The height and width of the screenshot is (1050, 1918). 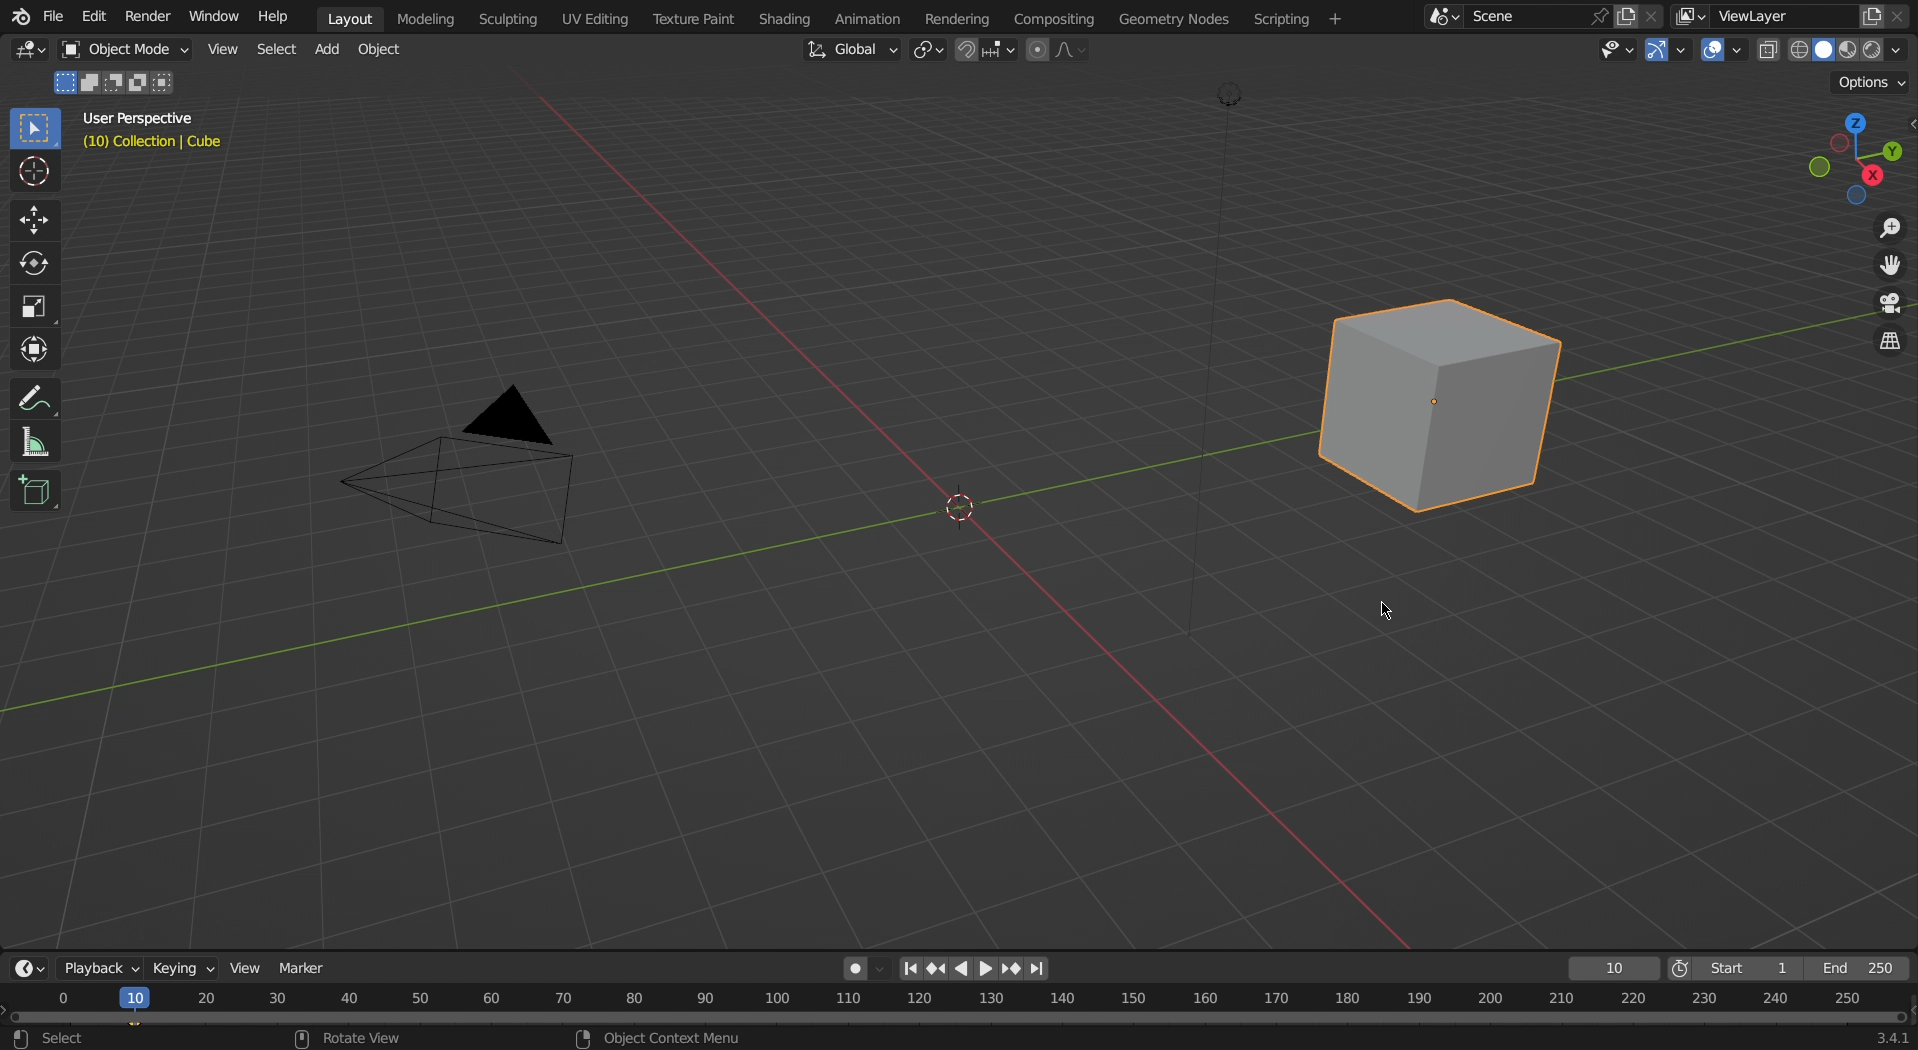 What do you see at coordinates (1058, 50) in the screenshot?
I see `Proportional Editing` at bounding box center [1058, 50].